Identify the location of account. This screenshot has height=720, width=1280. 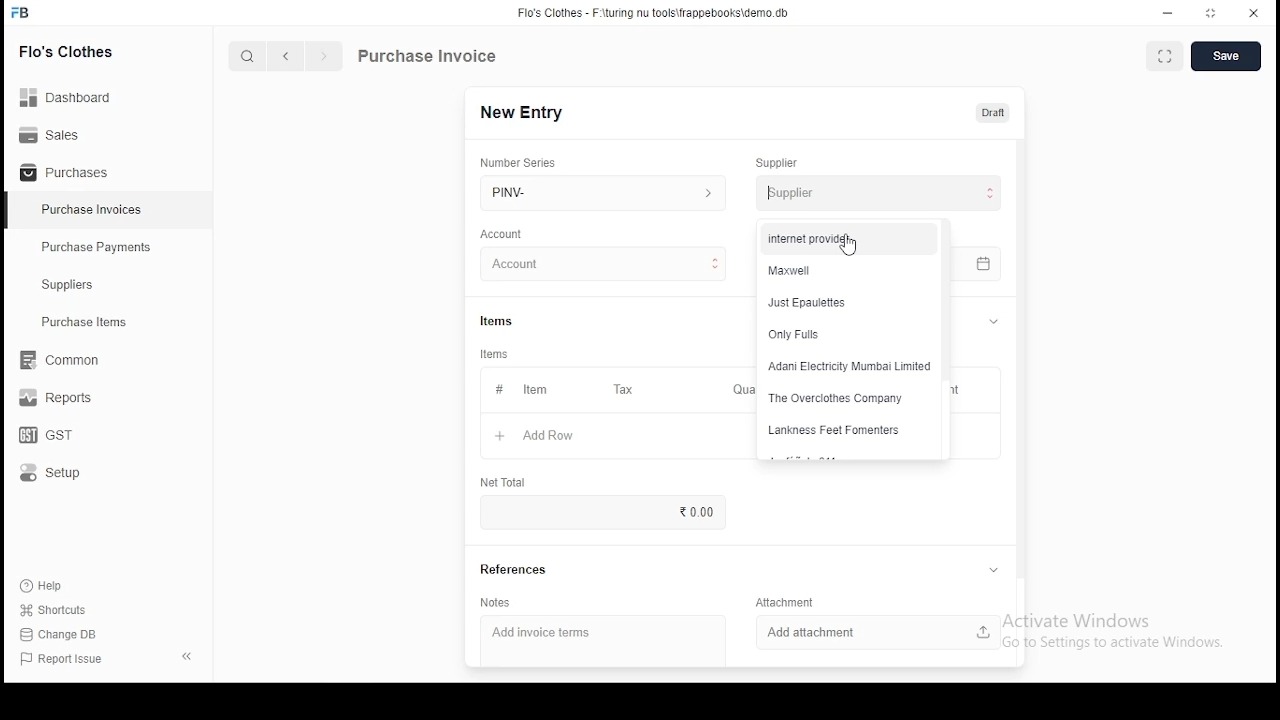
(502, 234).